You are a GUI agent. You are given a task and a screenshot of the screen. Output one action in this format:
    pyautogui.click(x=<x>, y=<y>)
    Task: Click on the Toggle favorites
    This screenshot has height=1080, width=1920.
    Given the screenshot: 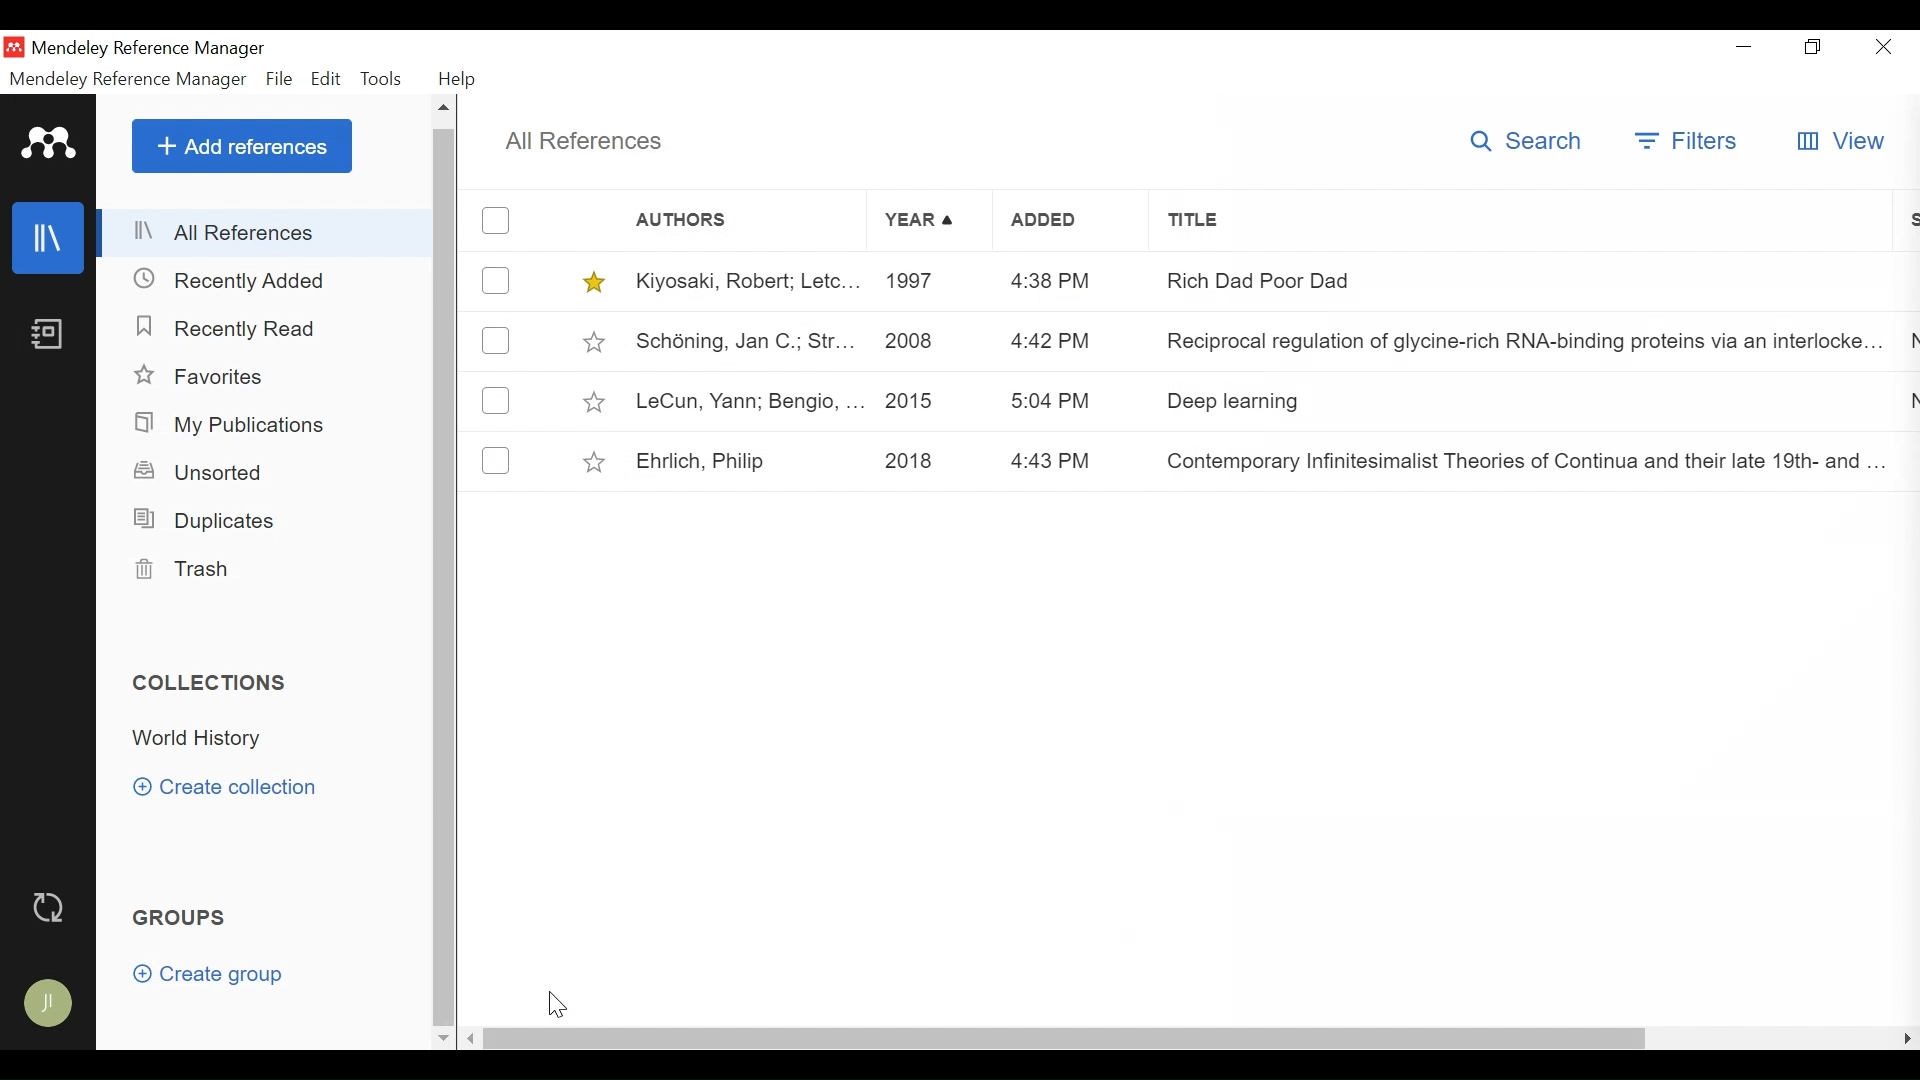 What is the action you would take?
    pyautogui.click(x=596, y=460)
    